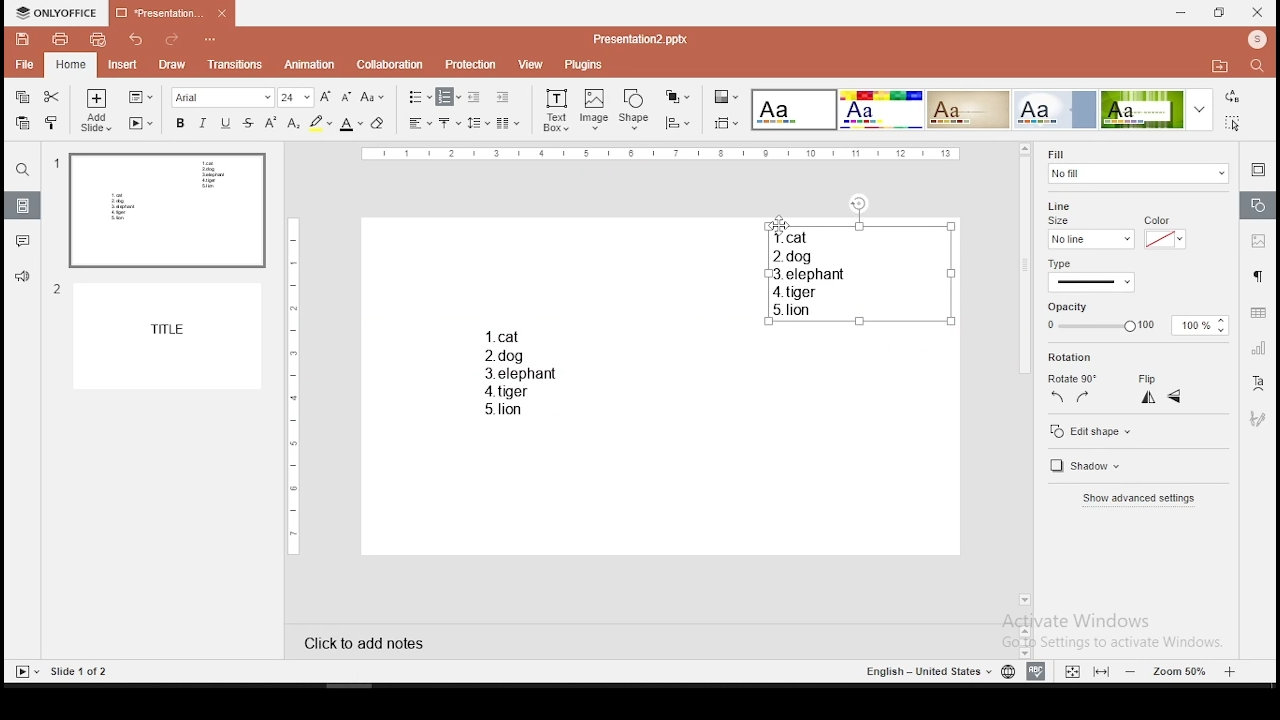  What do you see at coordinates (1064, 212) in the screenshot?
I see `line size` at bounding box center [1064, 212].